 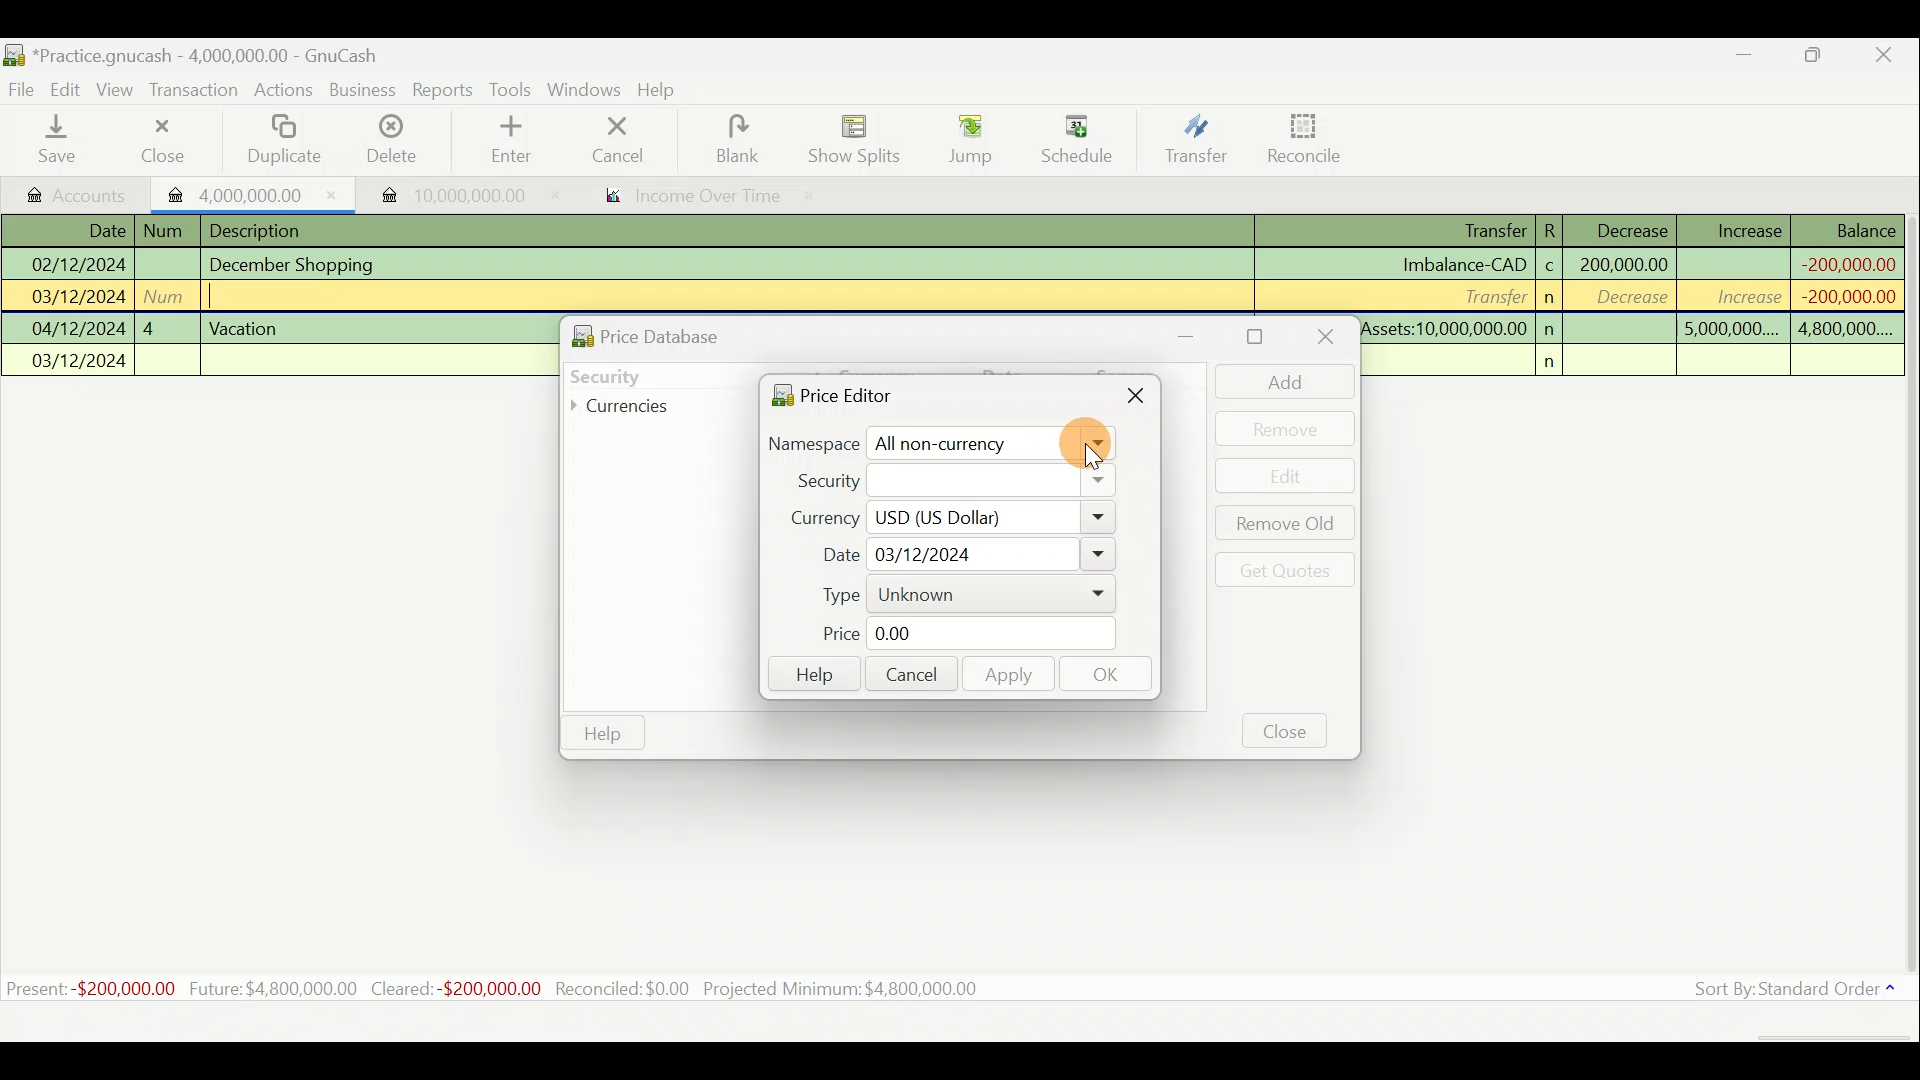 What do you see at coordinates (1444, 326) in the screenshot?
I see `Assets:10,000,000.00` at bounding box center [1444, 326].